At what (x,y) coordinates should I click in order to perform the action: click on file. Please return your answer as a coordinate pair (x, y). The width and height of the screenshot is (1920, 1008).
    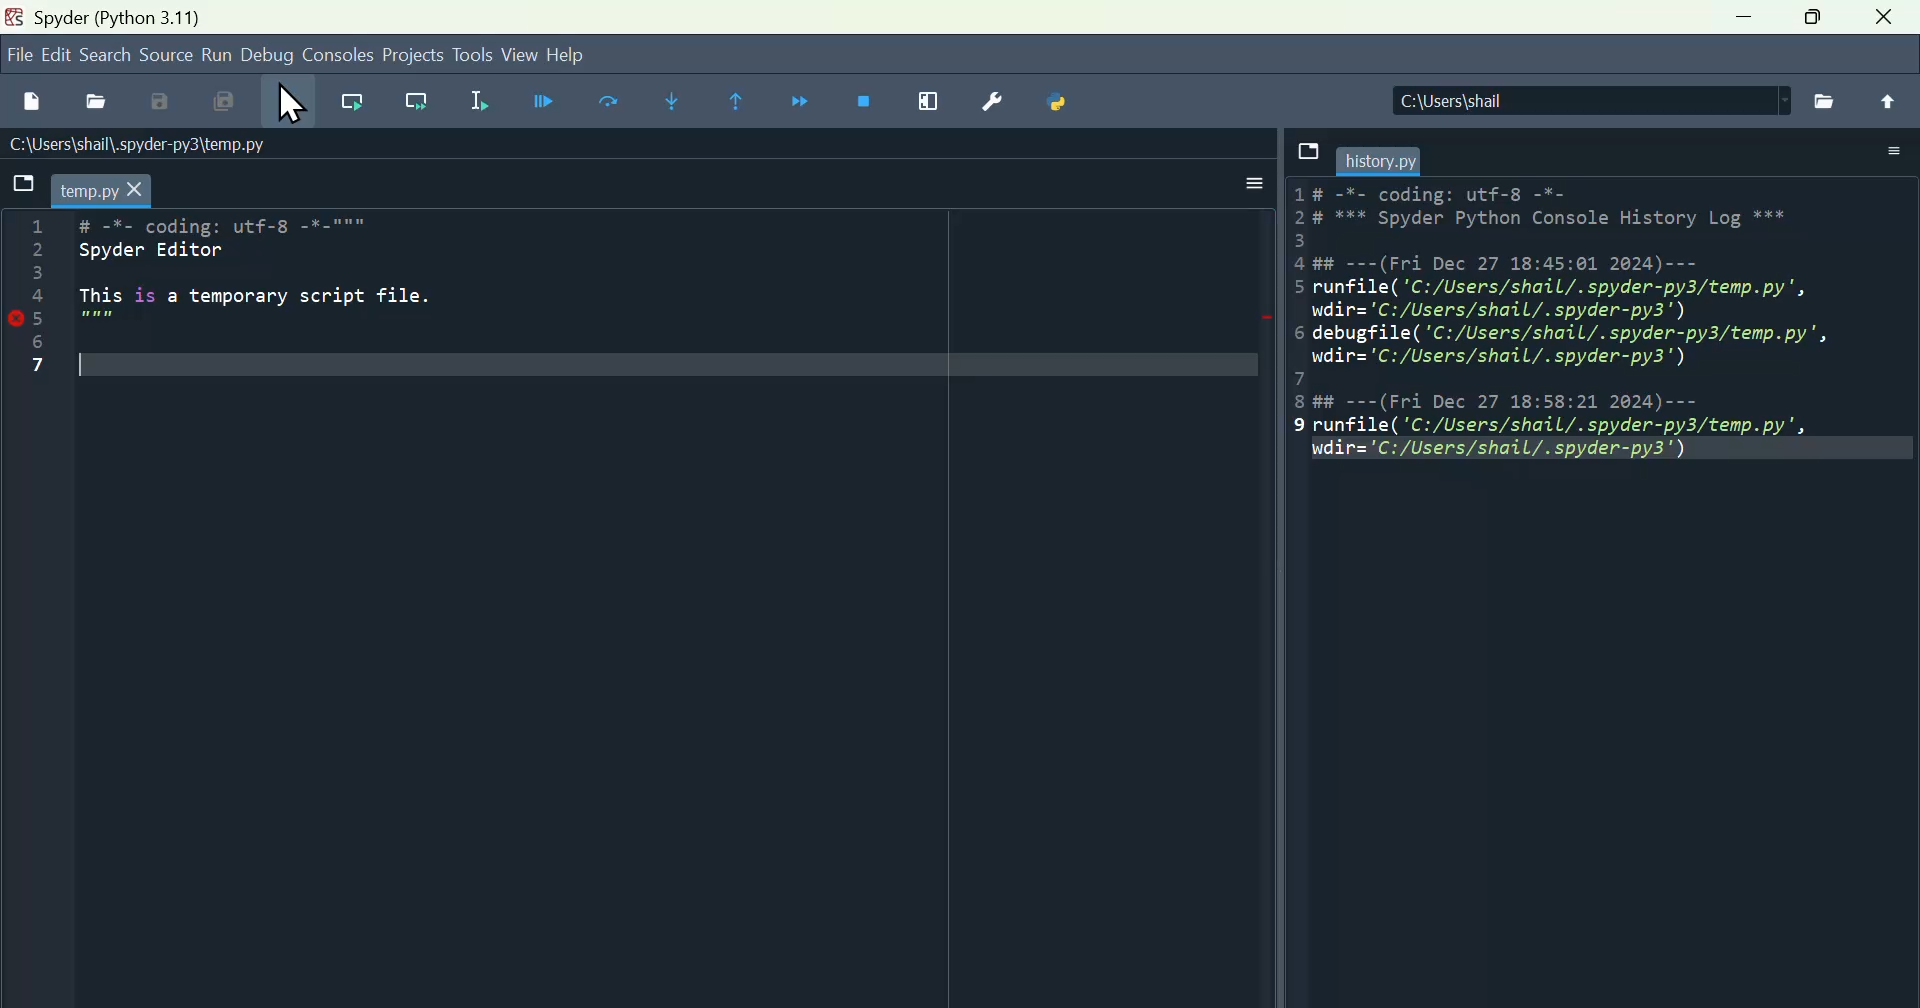
    Looking at the image, I should click on (1308, 159).